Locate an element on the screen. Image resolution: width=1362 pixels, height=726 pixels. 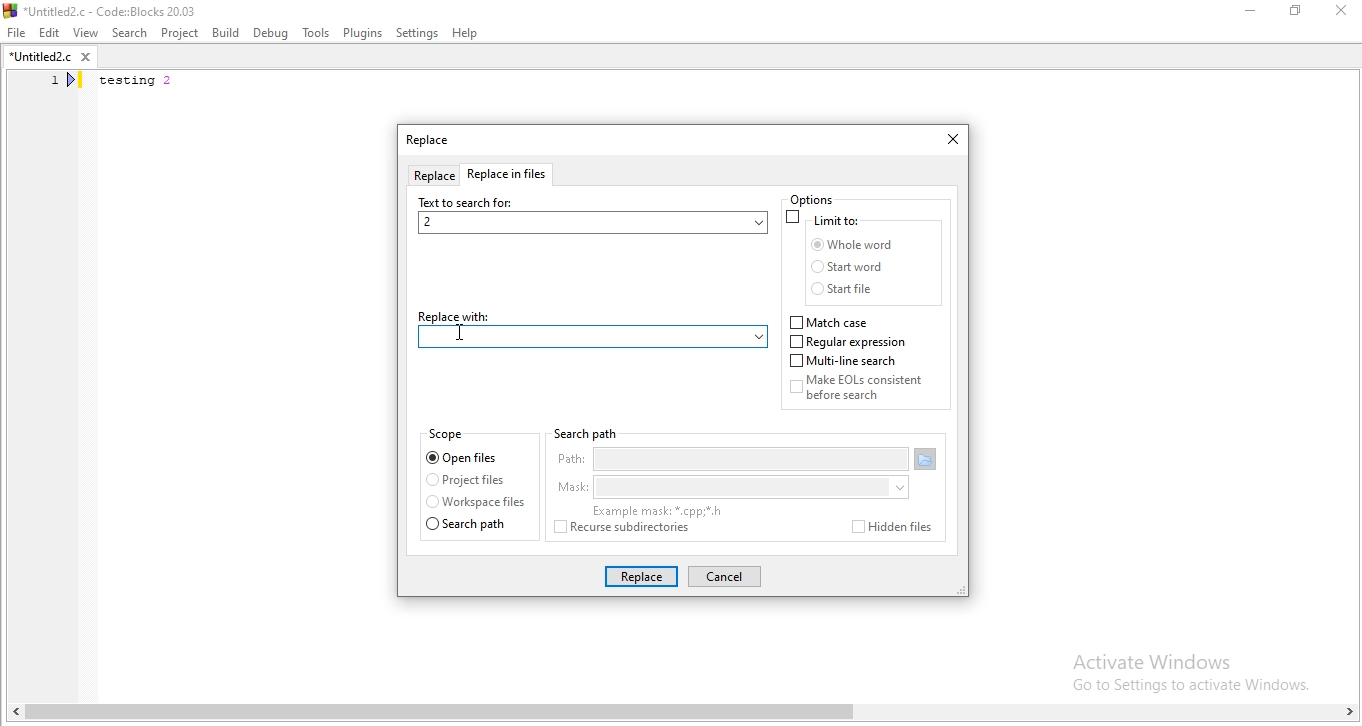
Search  is located at coordinates (127, 32).